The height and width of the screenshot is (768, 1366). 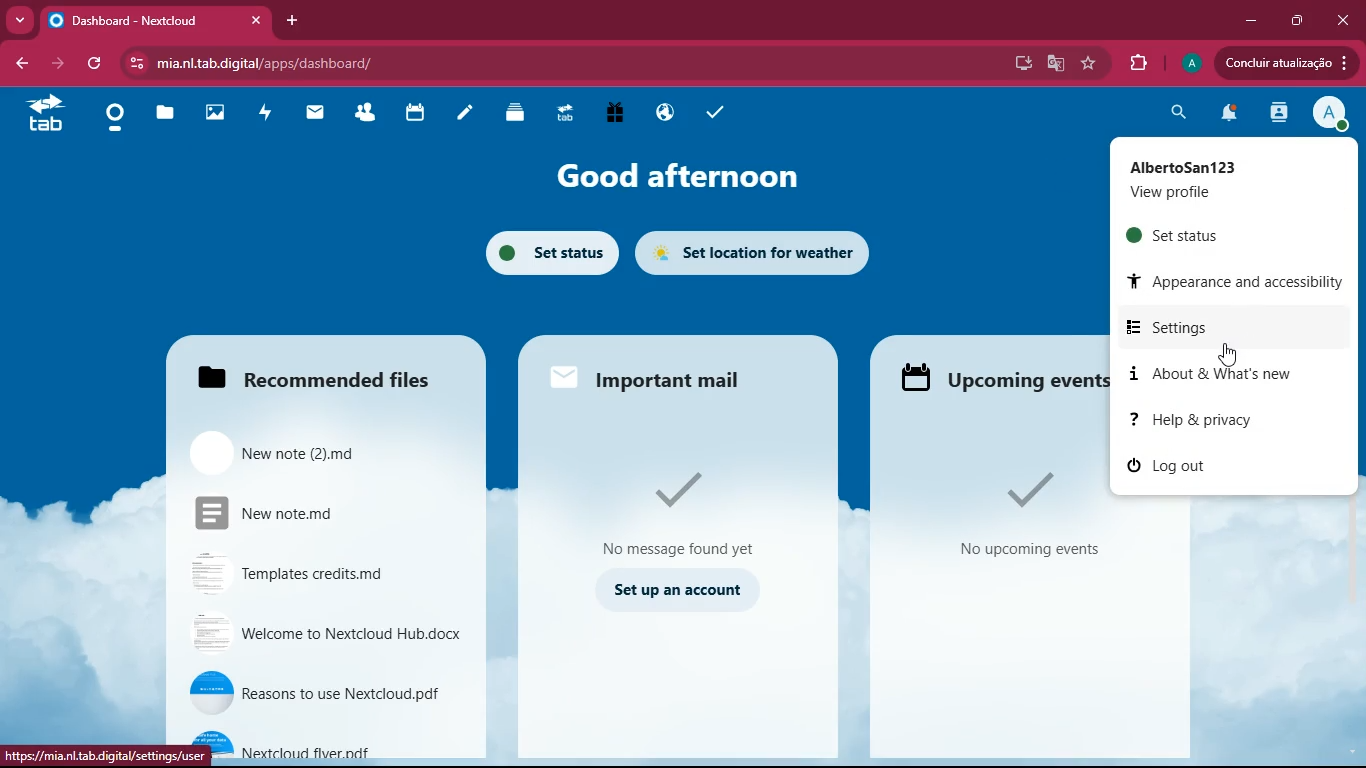 What do you see at coordinates (38, 116) in the screenshot?
I see `tab` at bounding box center [38, 116].